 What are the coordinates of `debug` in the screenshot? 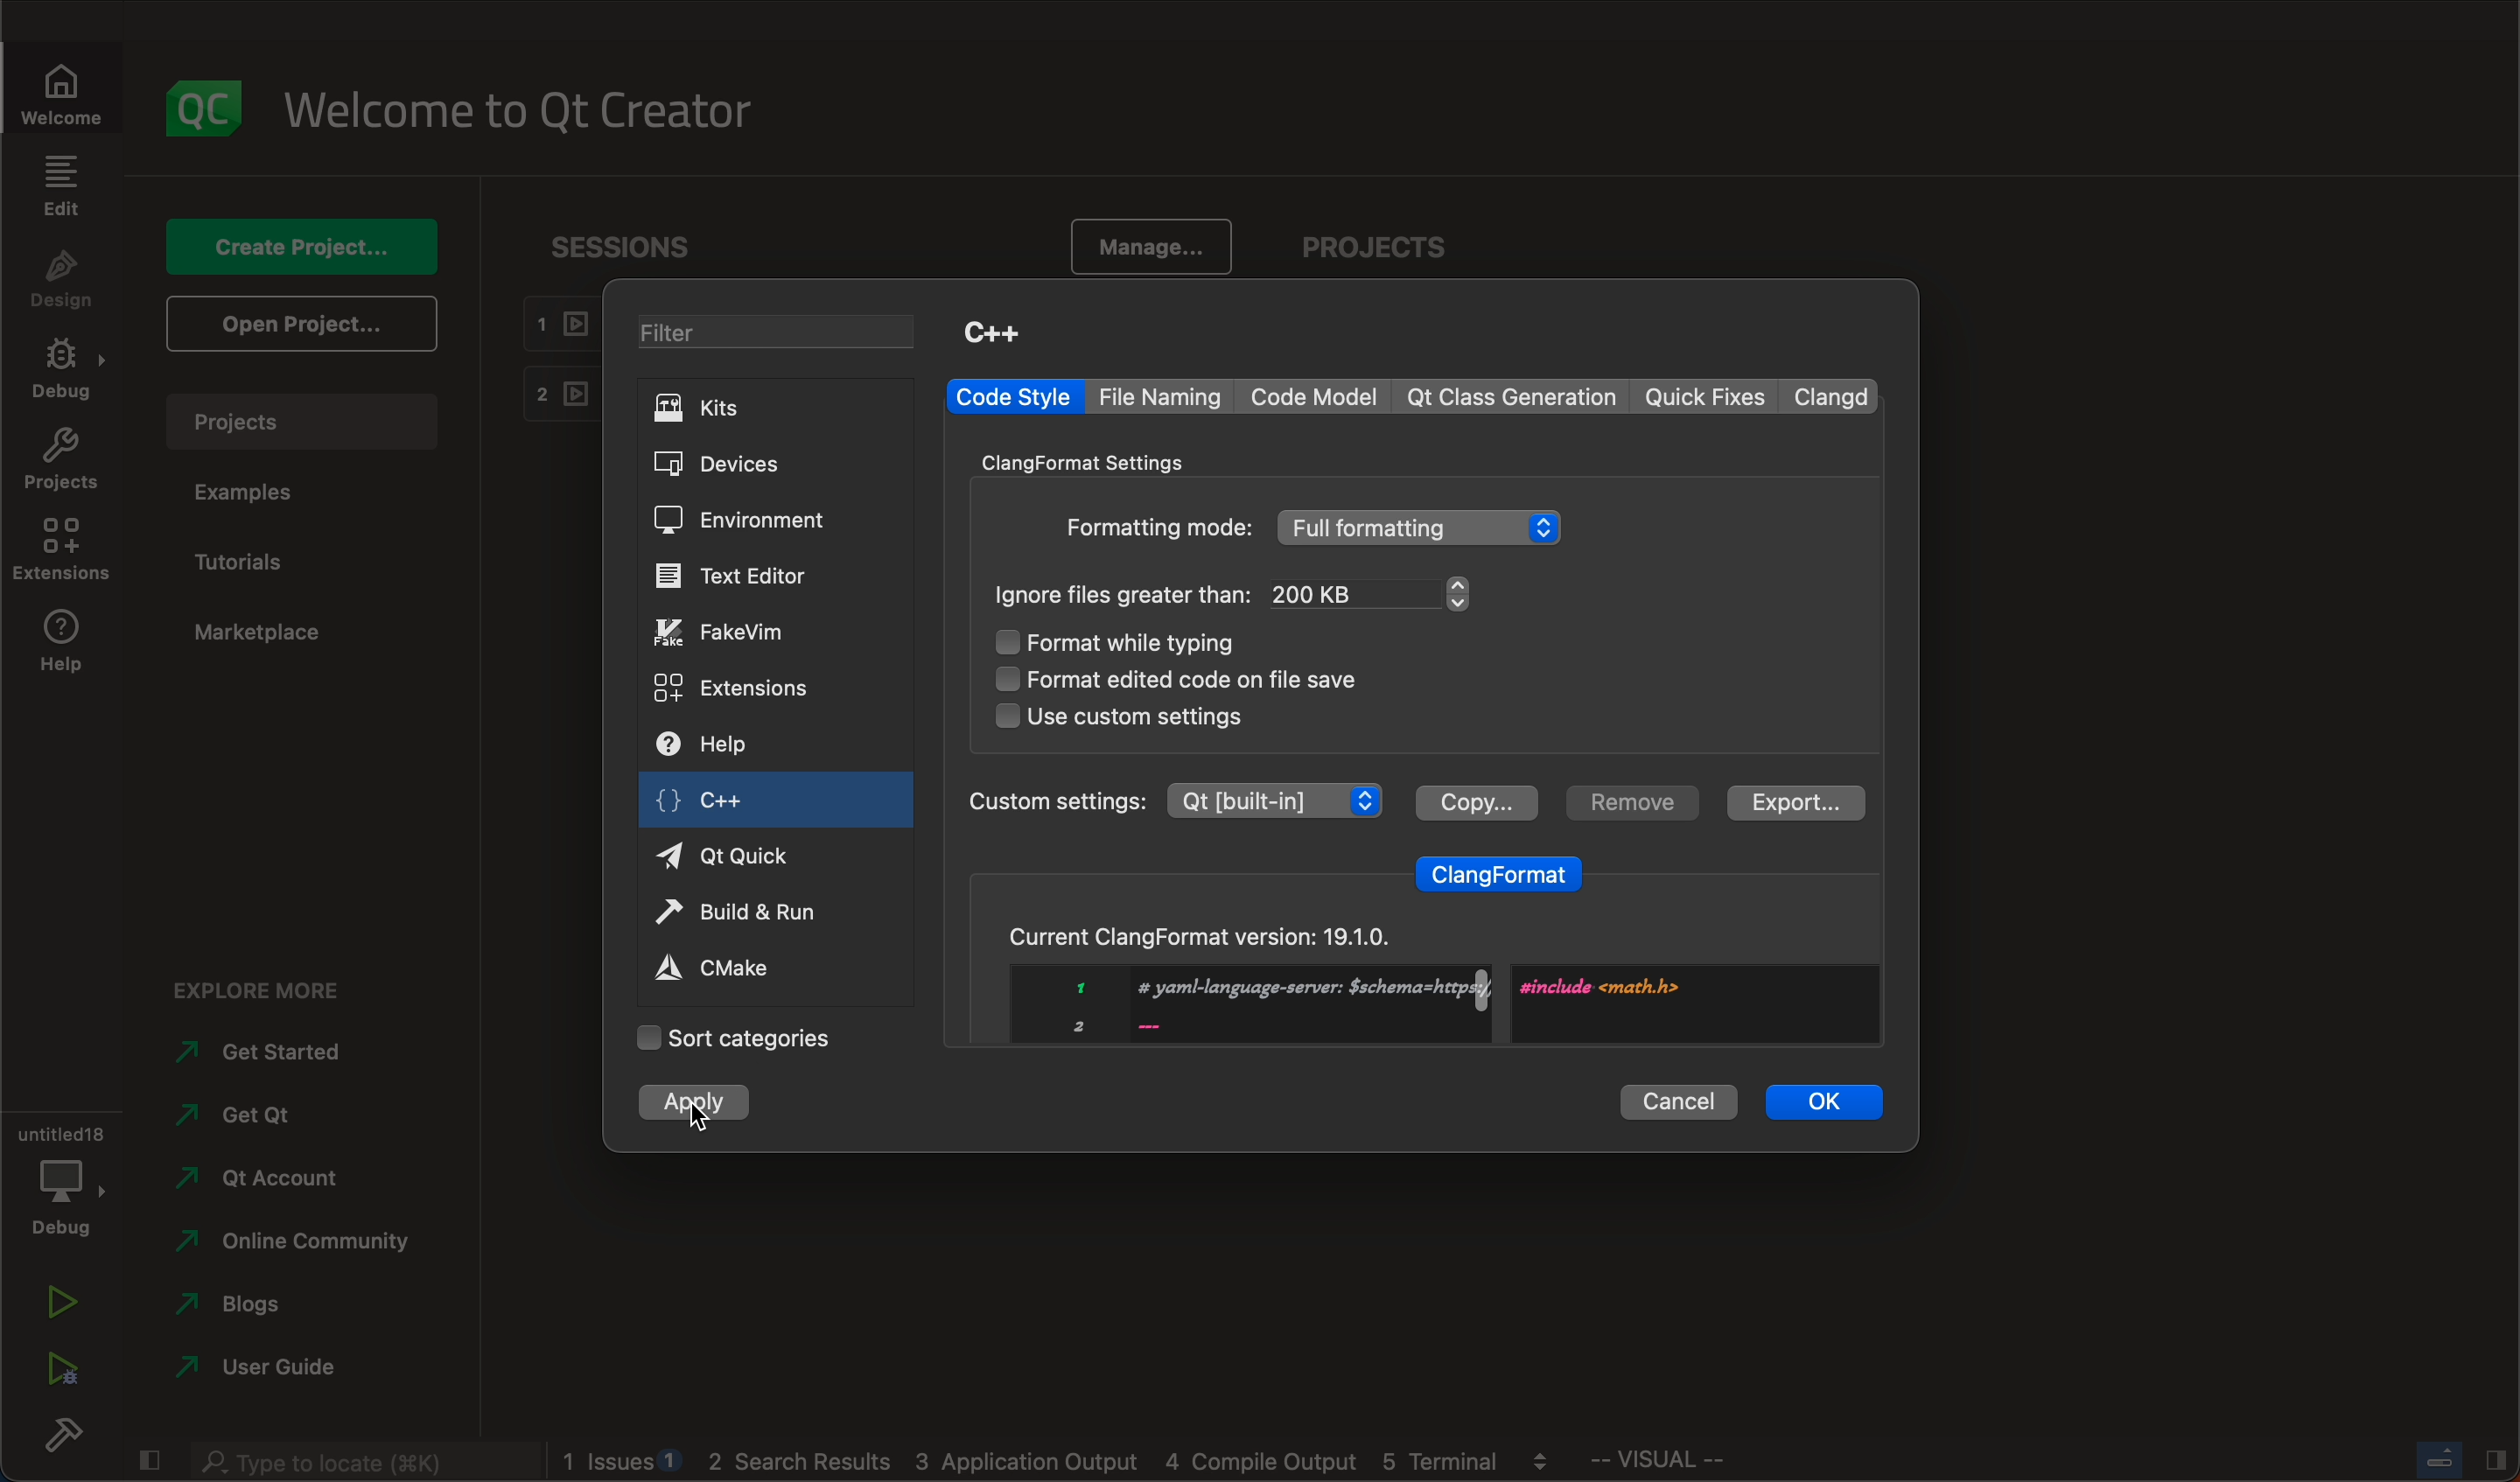 It's located at (67, 372).